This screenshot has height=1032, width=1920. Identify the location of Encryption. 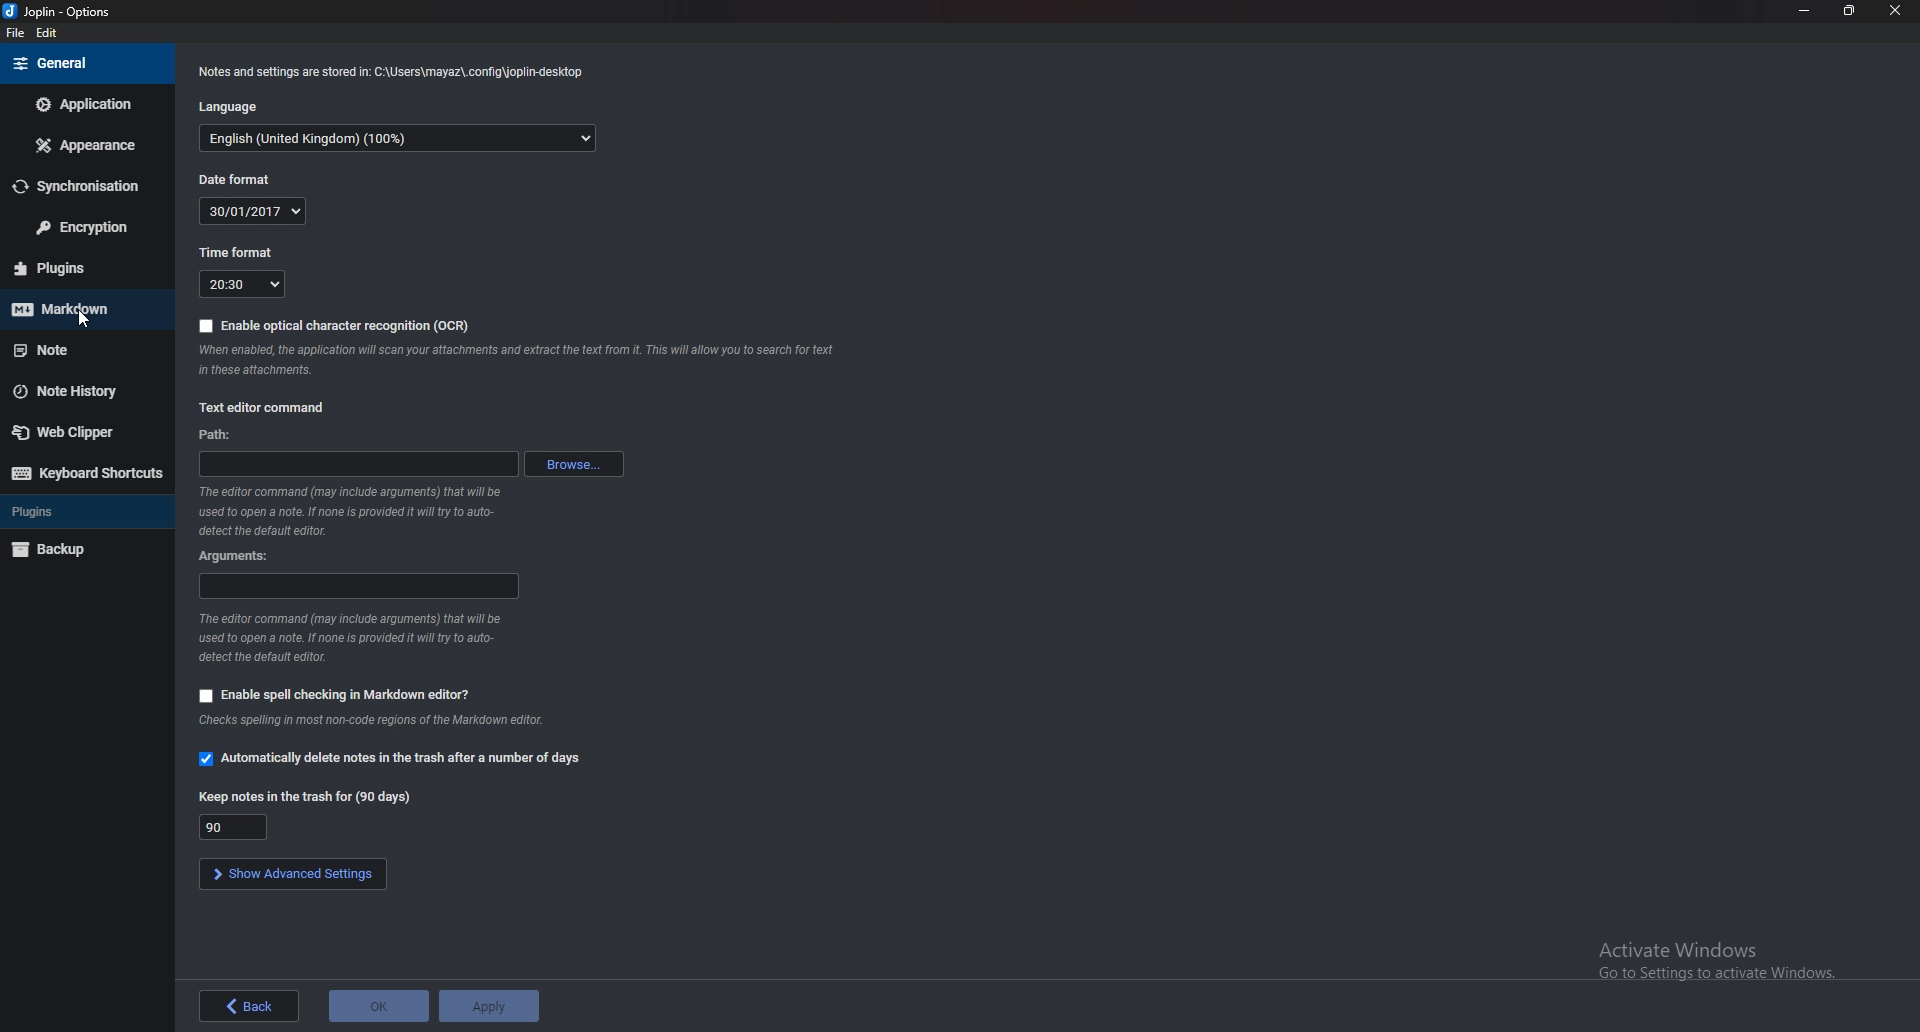
(82, 228).